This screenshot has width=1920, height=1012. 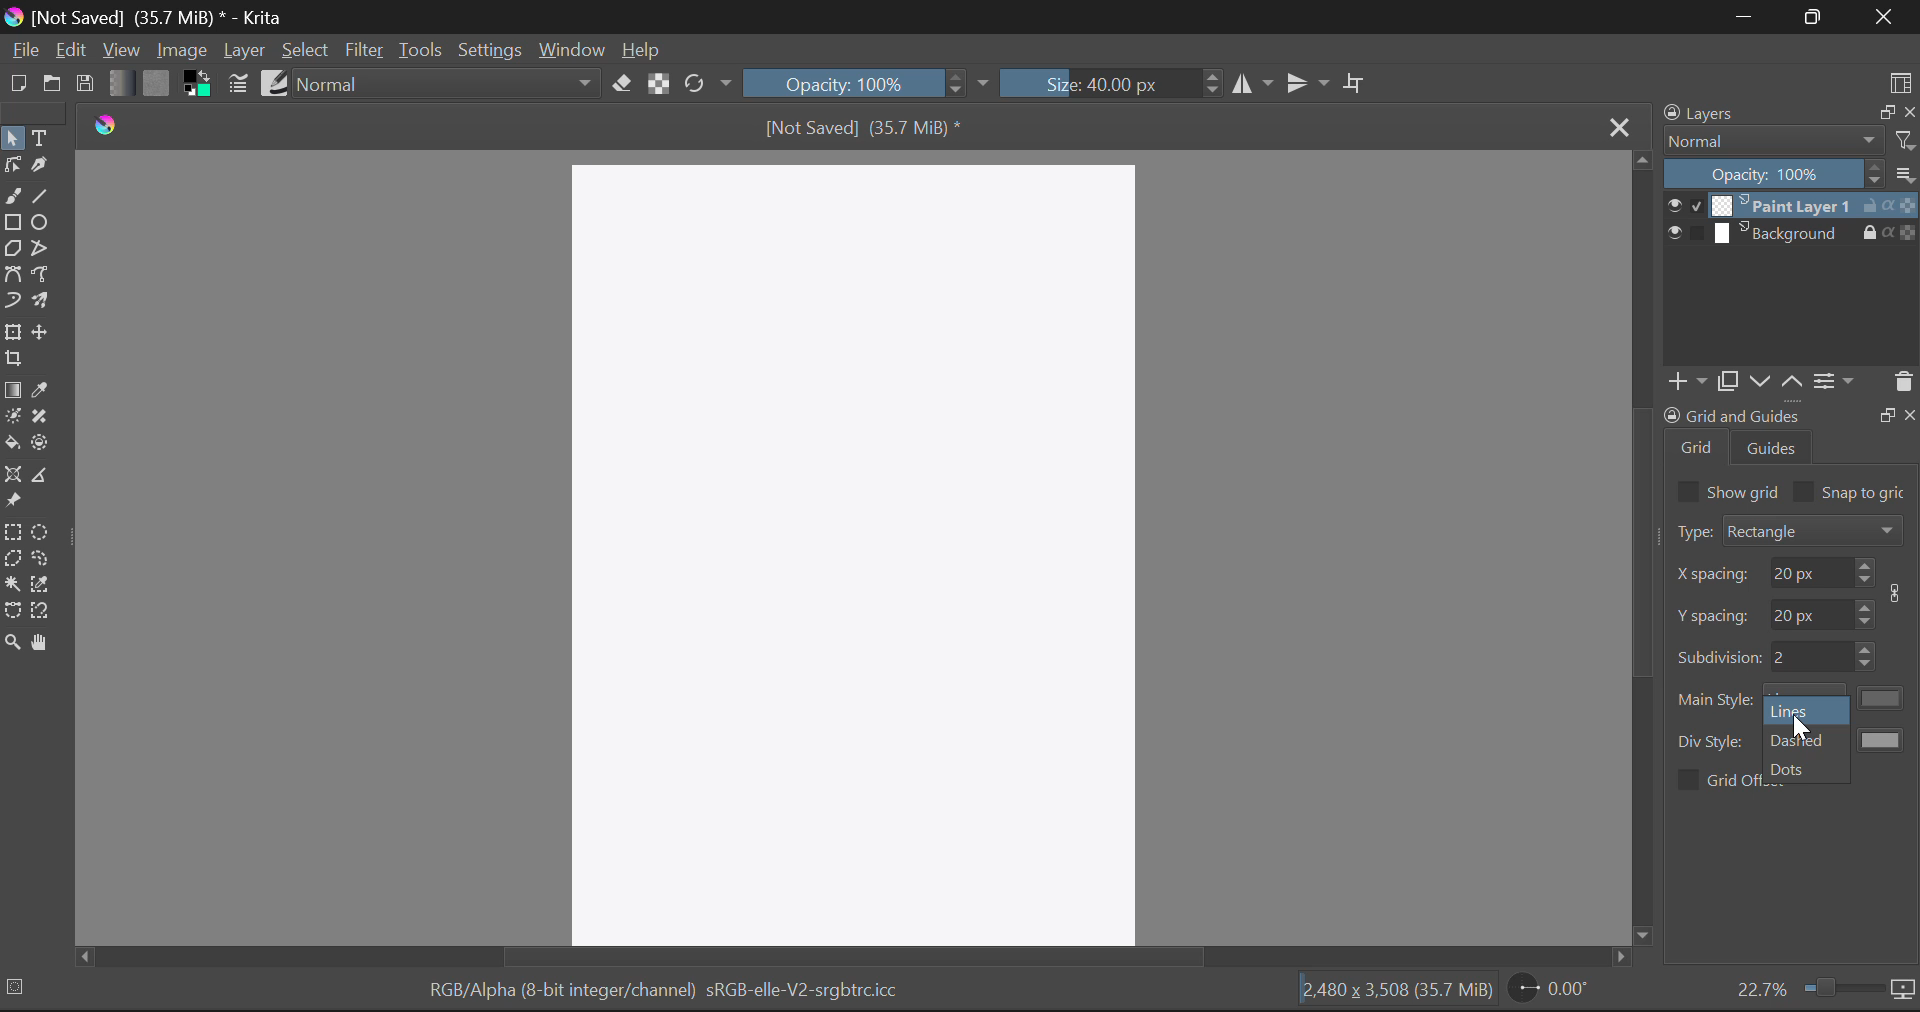 What do you see at coordinates (1883, 698) in the screenshot?
I see `color` at bounding box center [1883, 698].